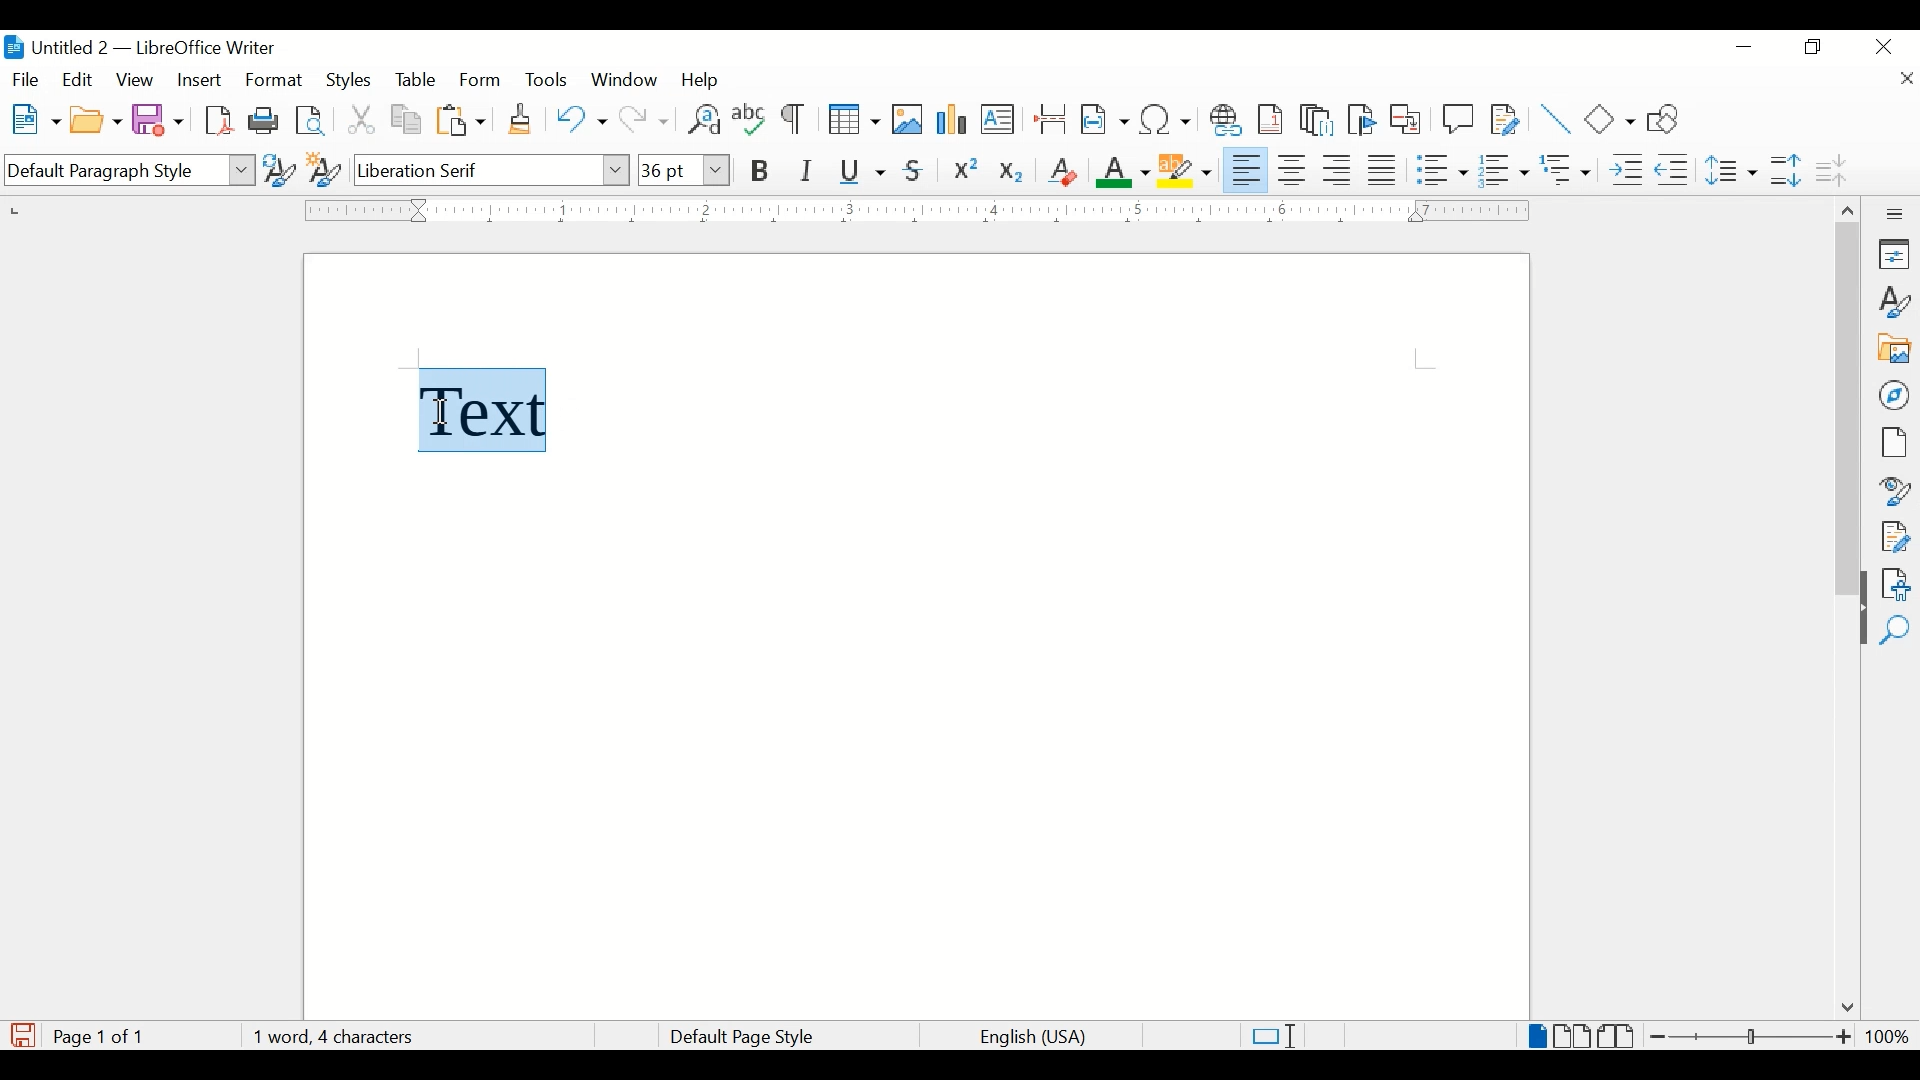 The width and height of the screenshot is (1920, 1080). What do you see at coordinates (761, 172) in the screenshot?
I see `bold` at bounding box center [761, 172].